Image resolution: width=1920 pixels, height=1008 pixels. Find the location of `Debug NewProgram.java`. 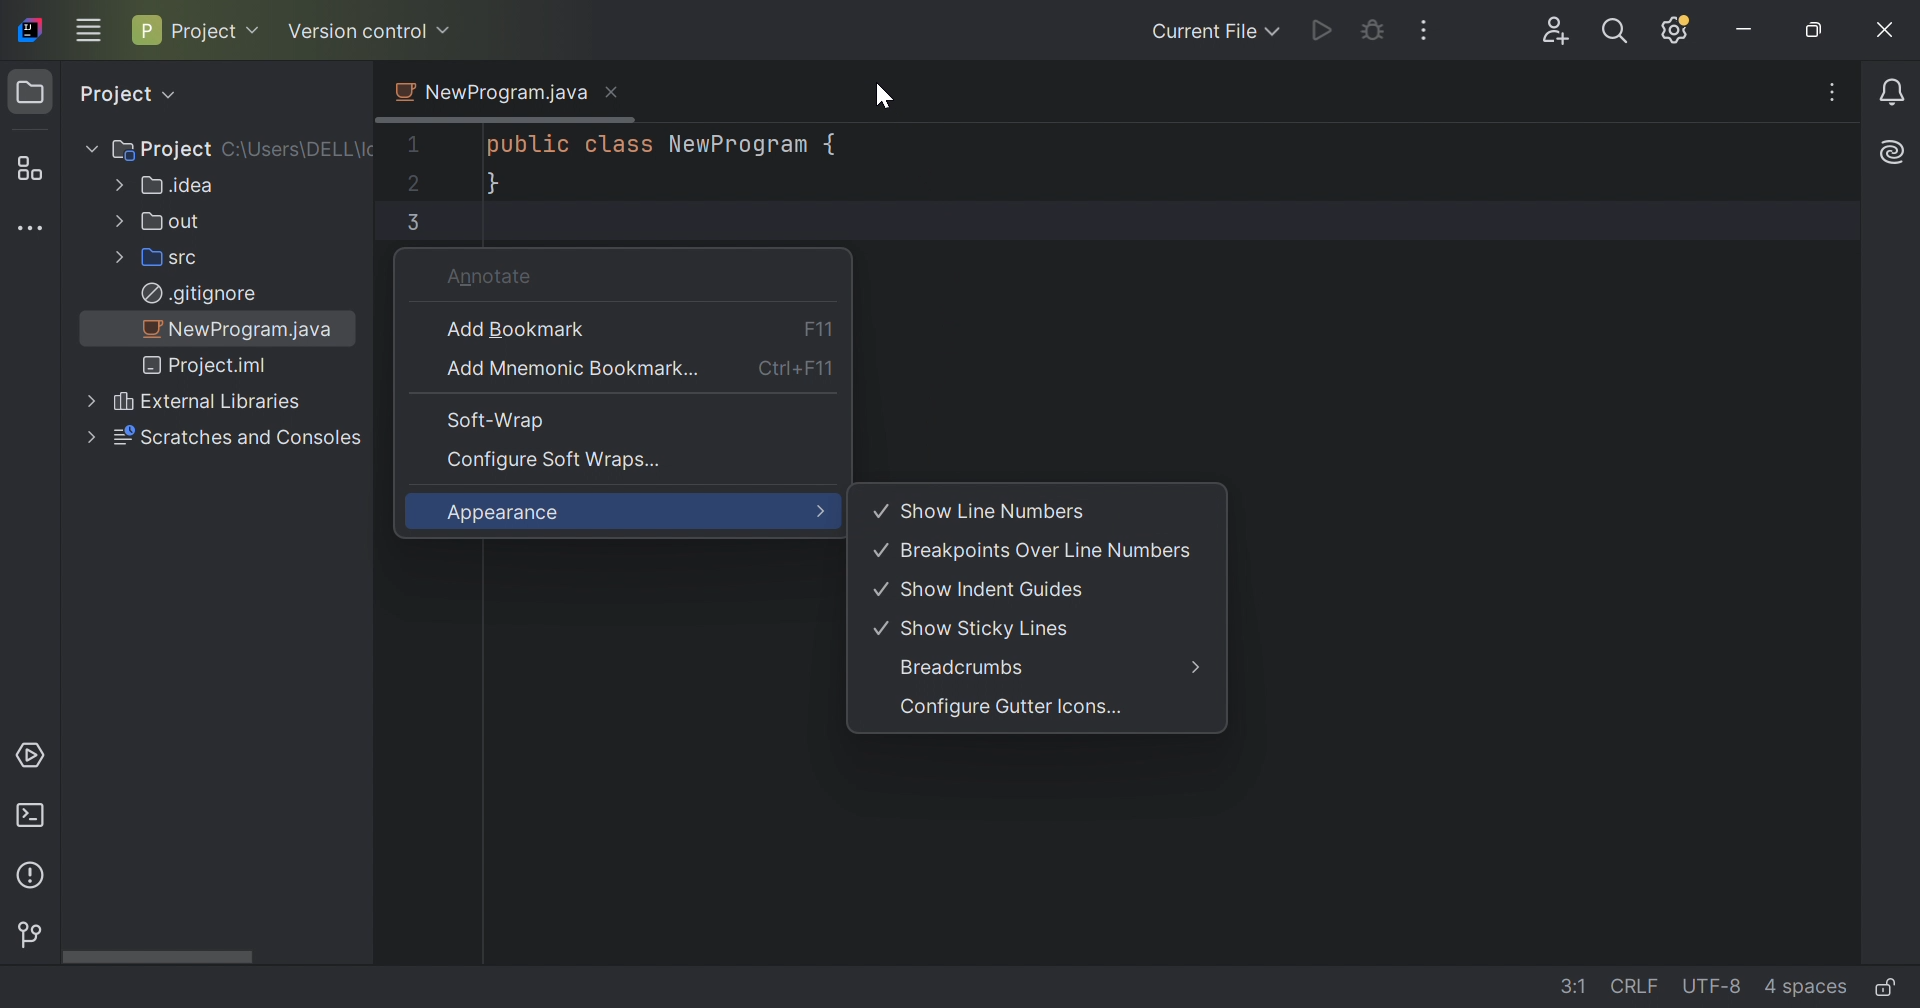

Debug NewProgram.java is located at coordinates (1372, 29).